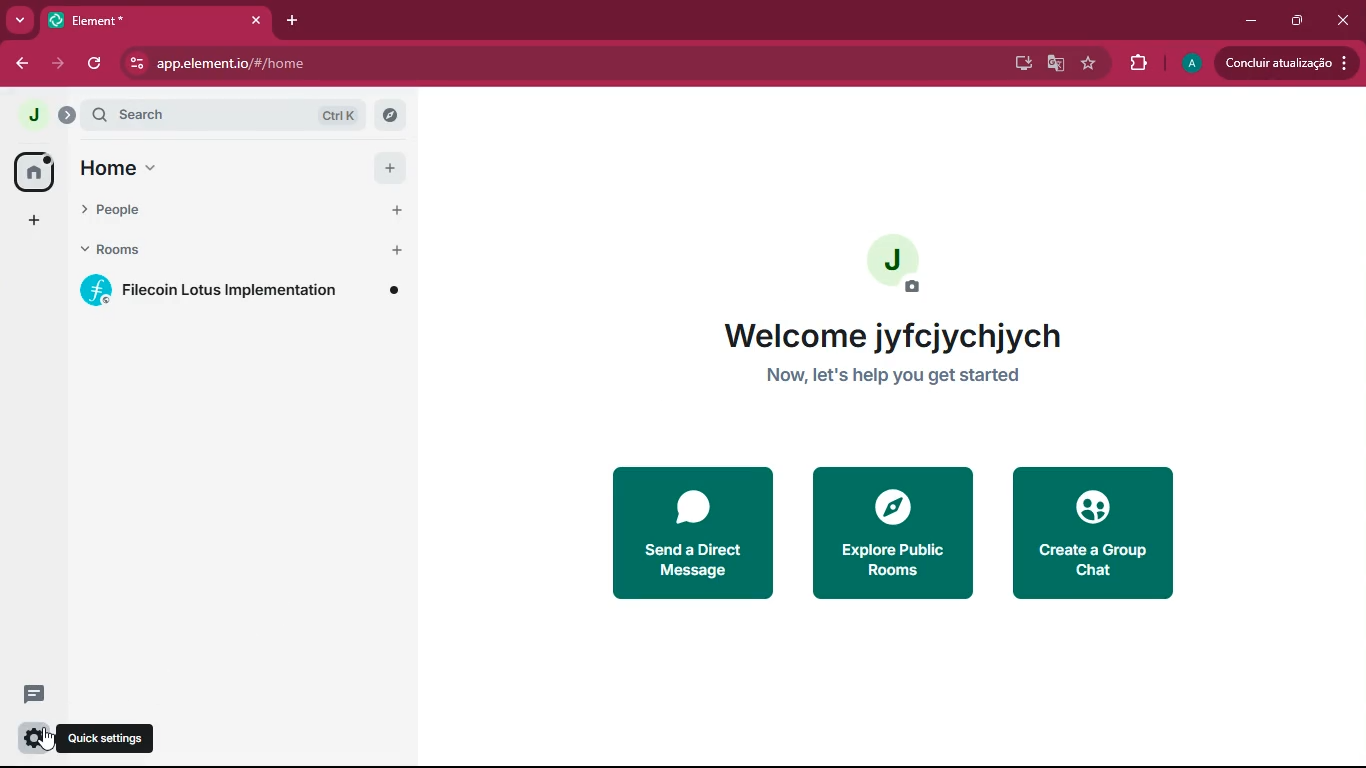 This screenshot has height=768, width=1366. I want to click on click, so click(1346, 22).